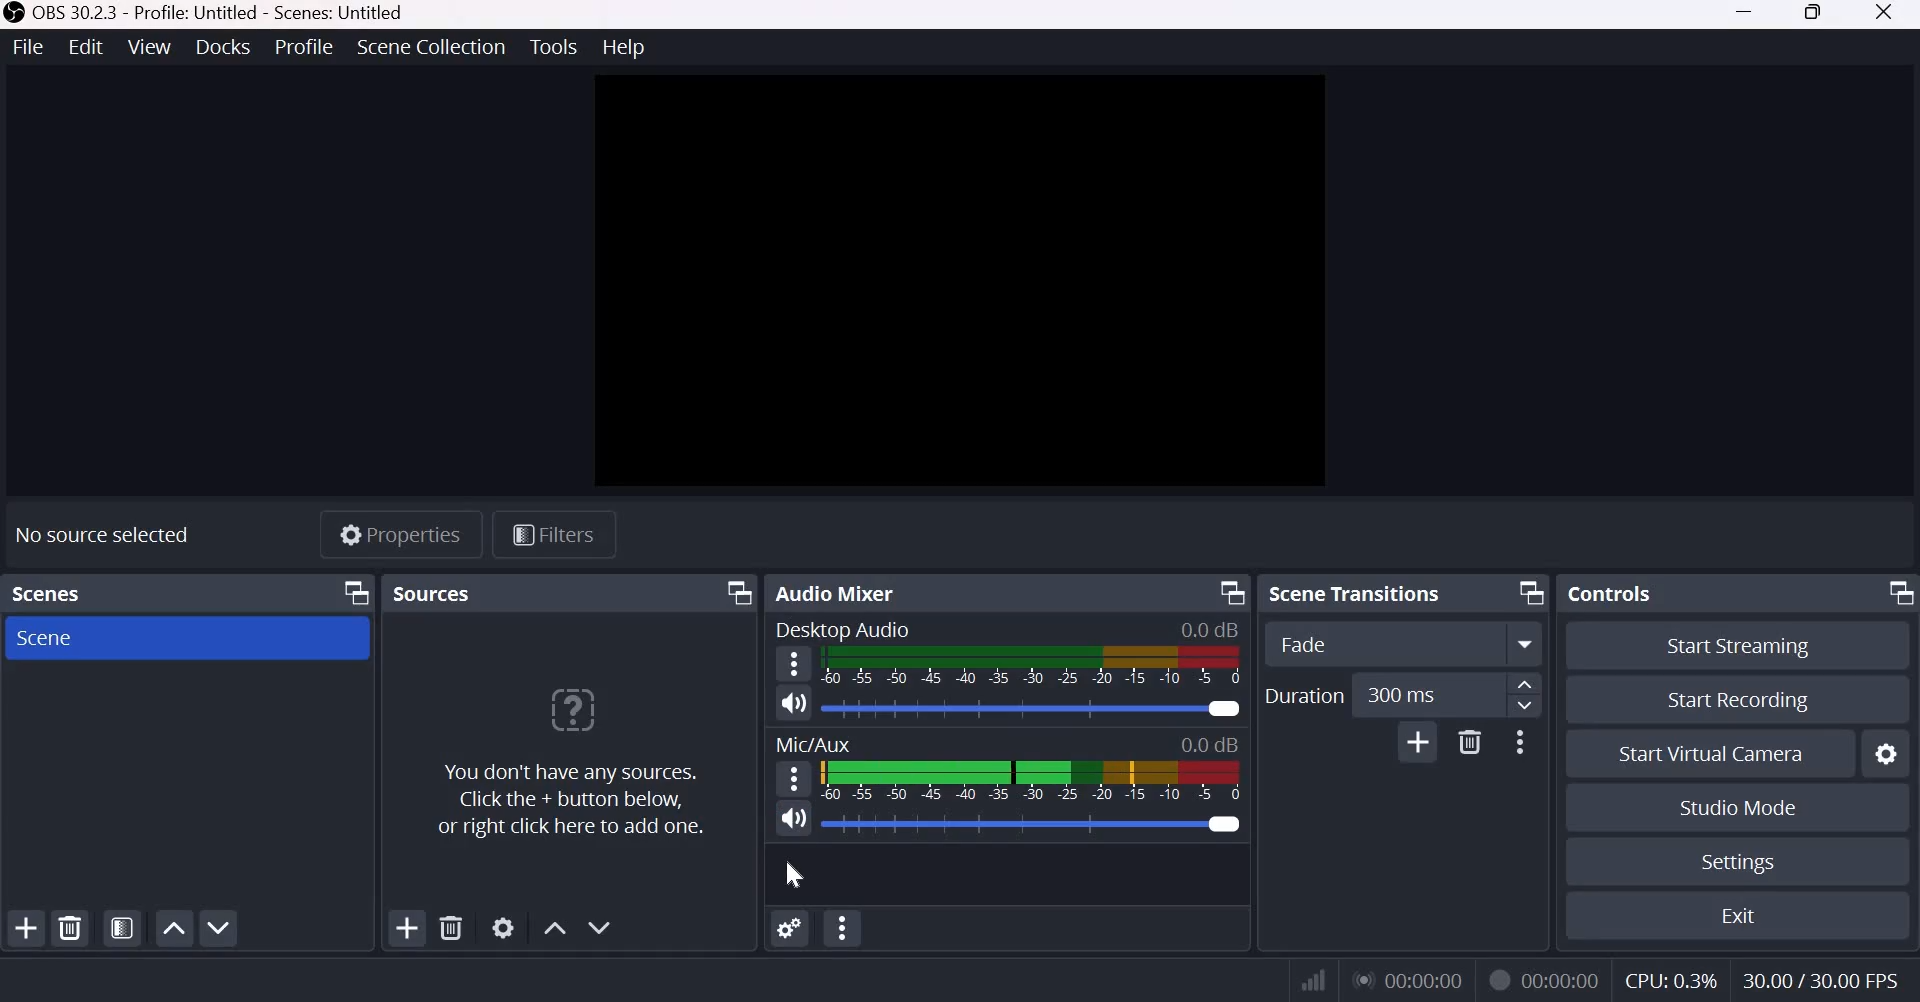  I want to click on audio mixer menu, so click(790, 927).